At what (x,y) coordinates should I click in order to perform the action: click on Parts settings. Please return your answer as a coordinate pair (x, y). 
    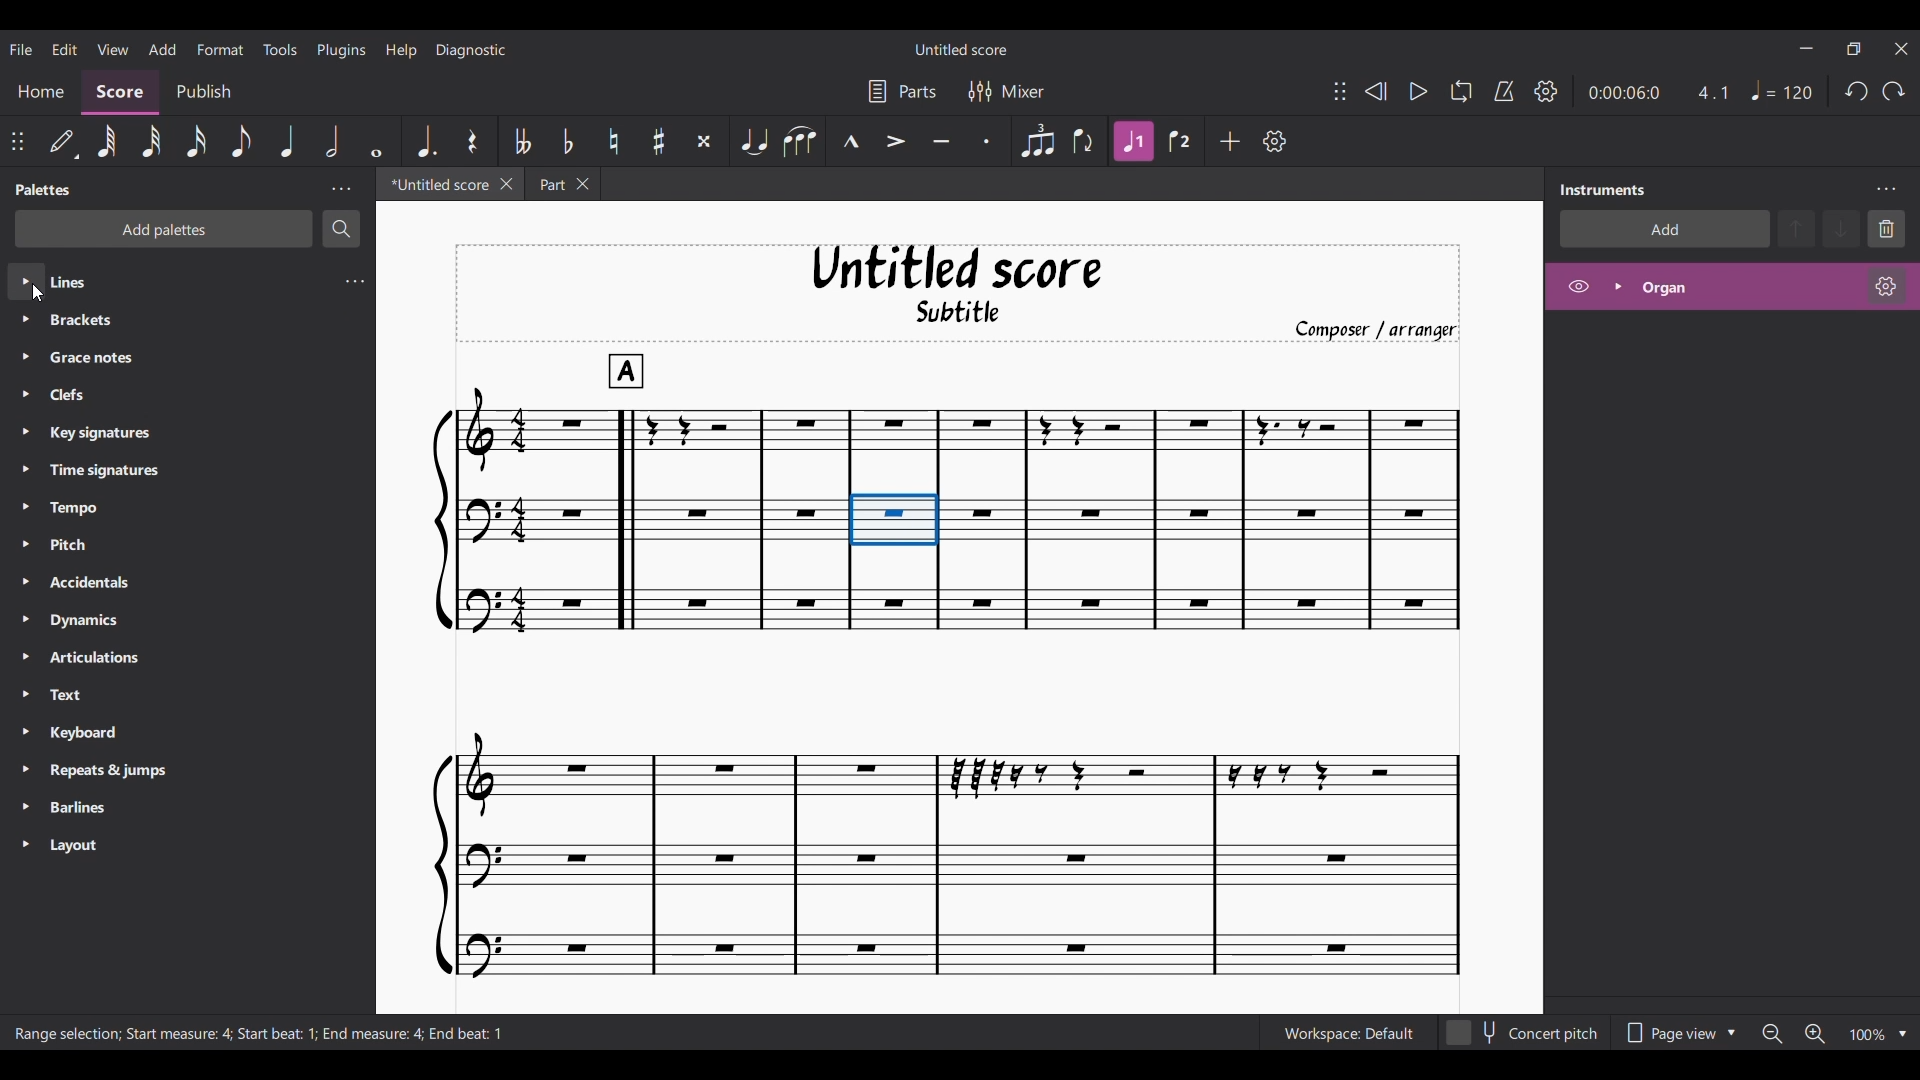
    Looking at the image, I should click on (902, 90).